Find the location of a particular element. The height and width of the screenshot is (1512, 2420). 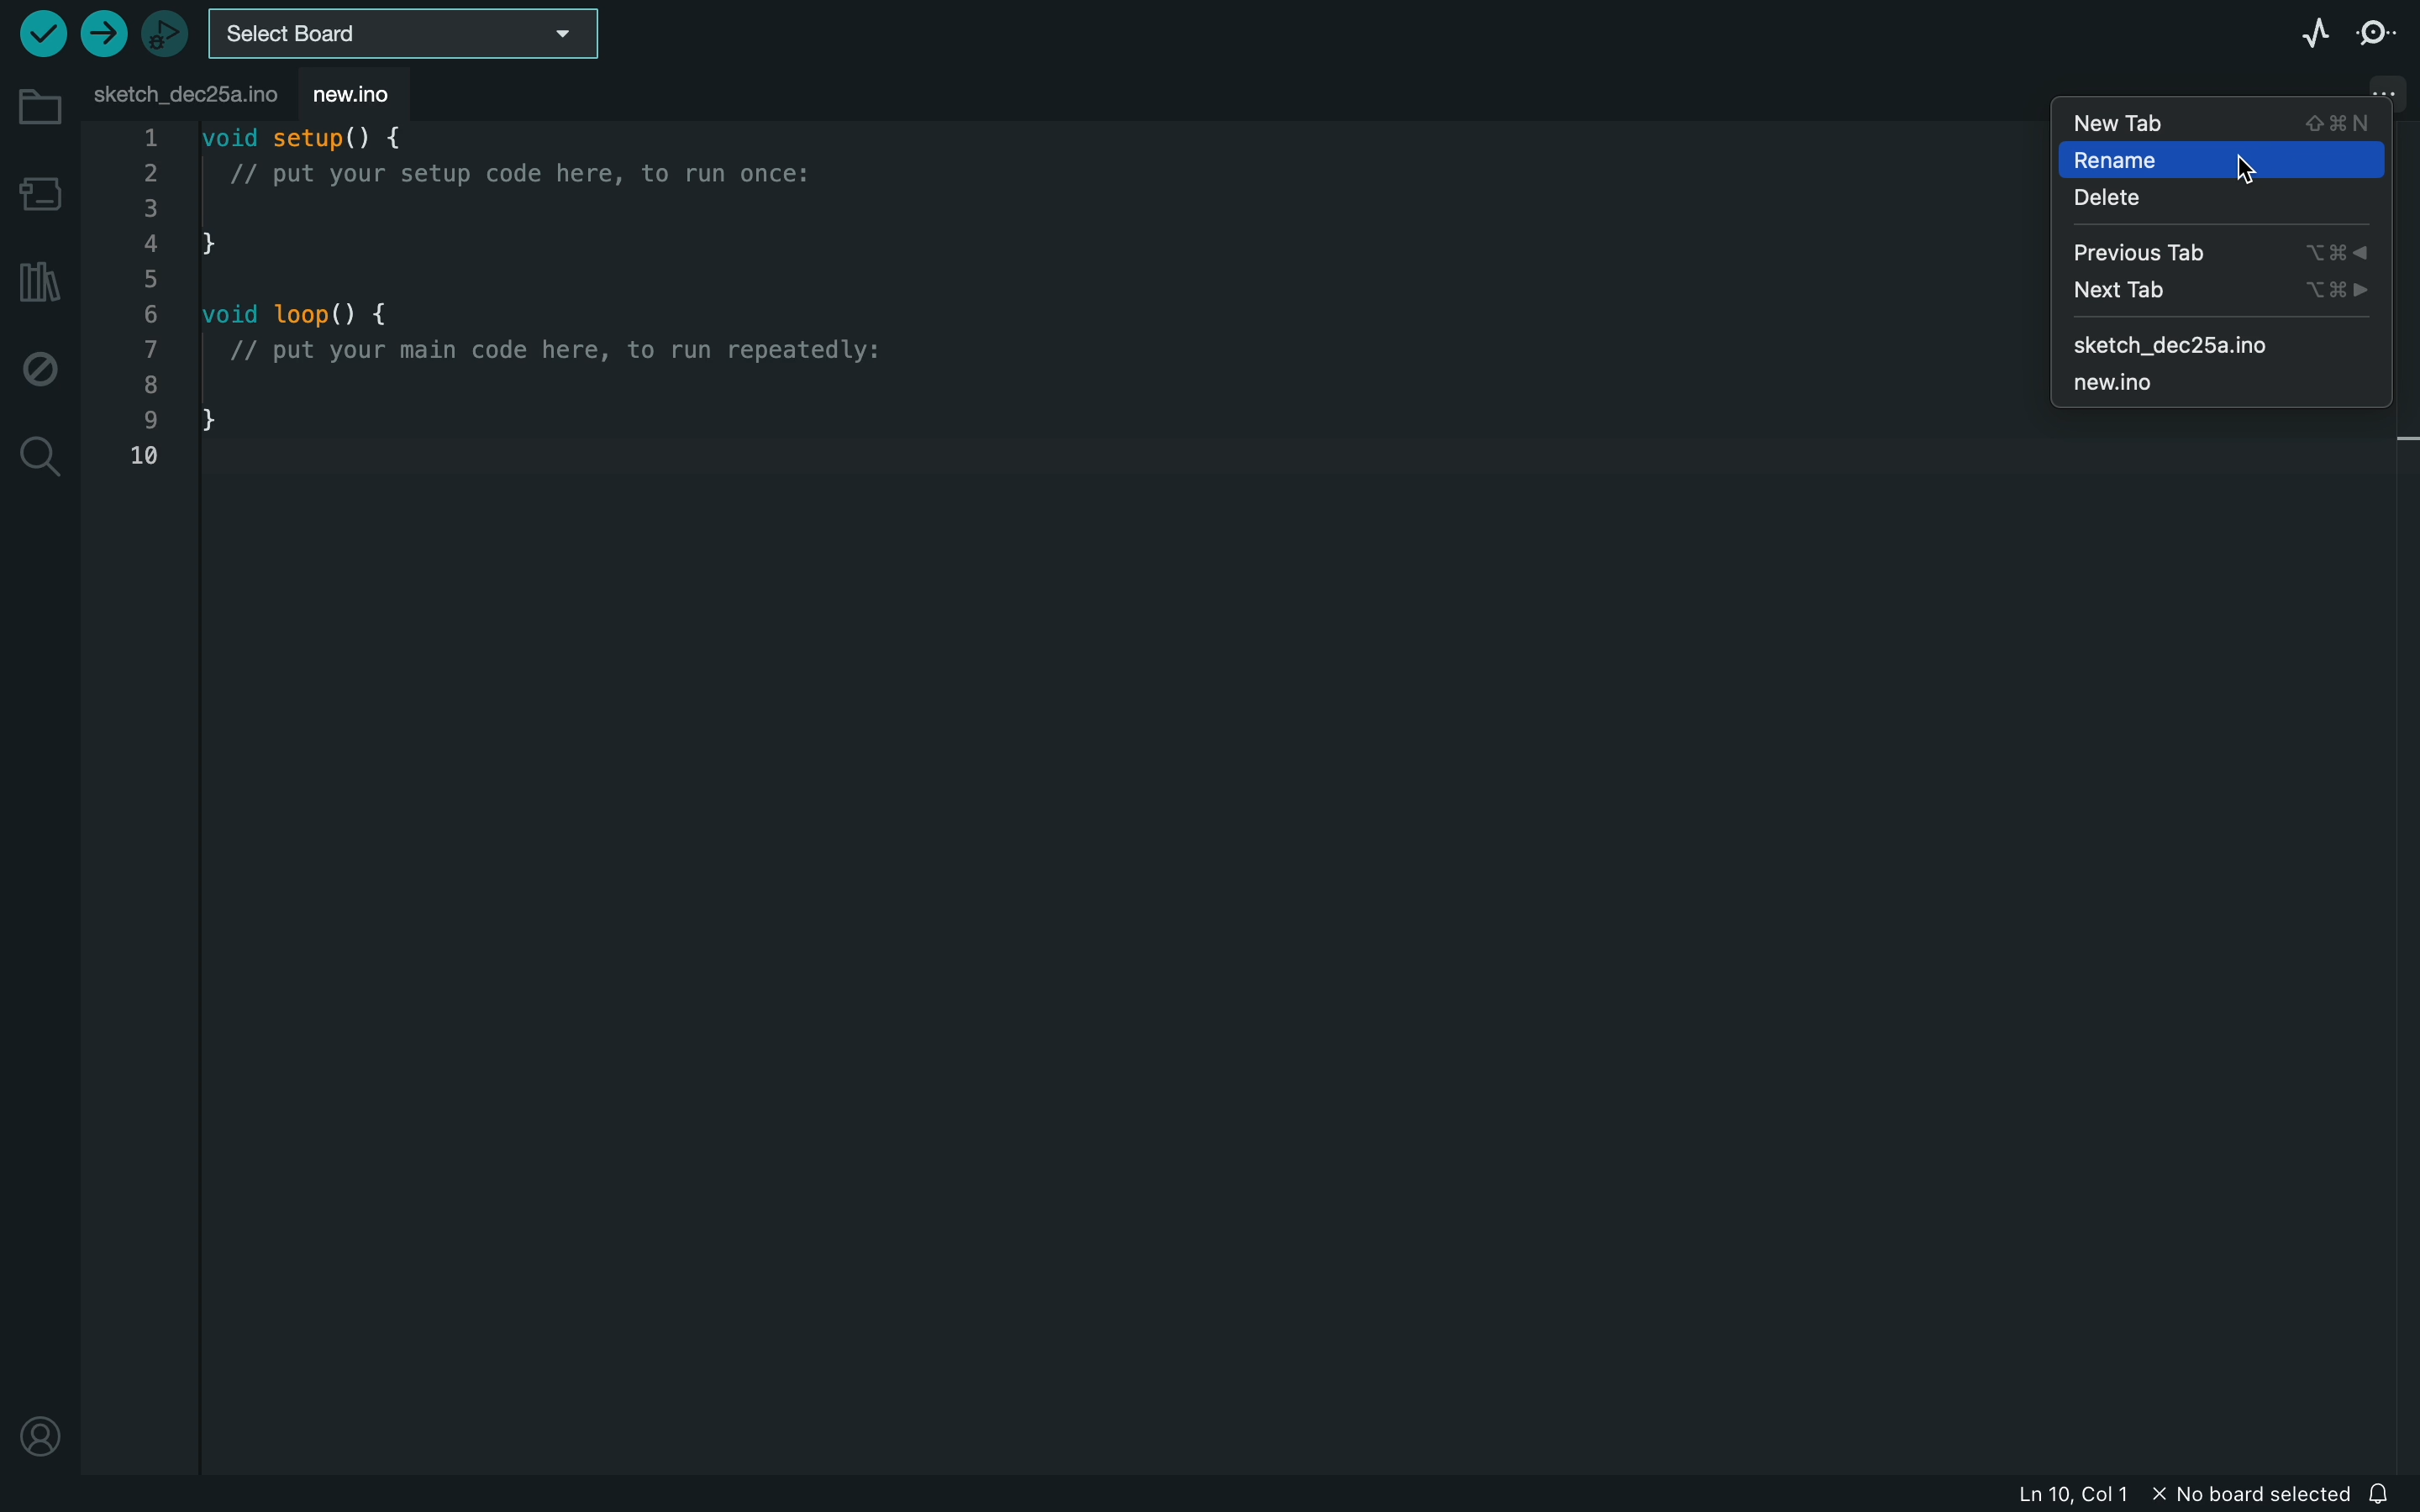

folder is located at coordinates (37, 107).